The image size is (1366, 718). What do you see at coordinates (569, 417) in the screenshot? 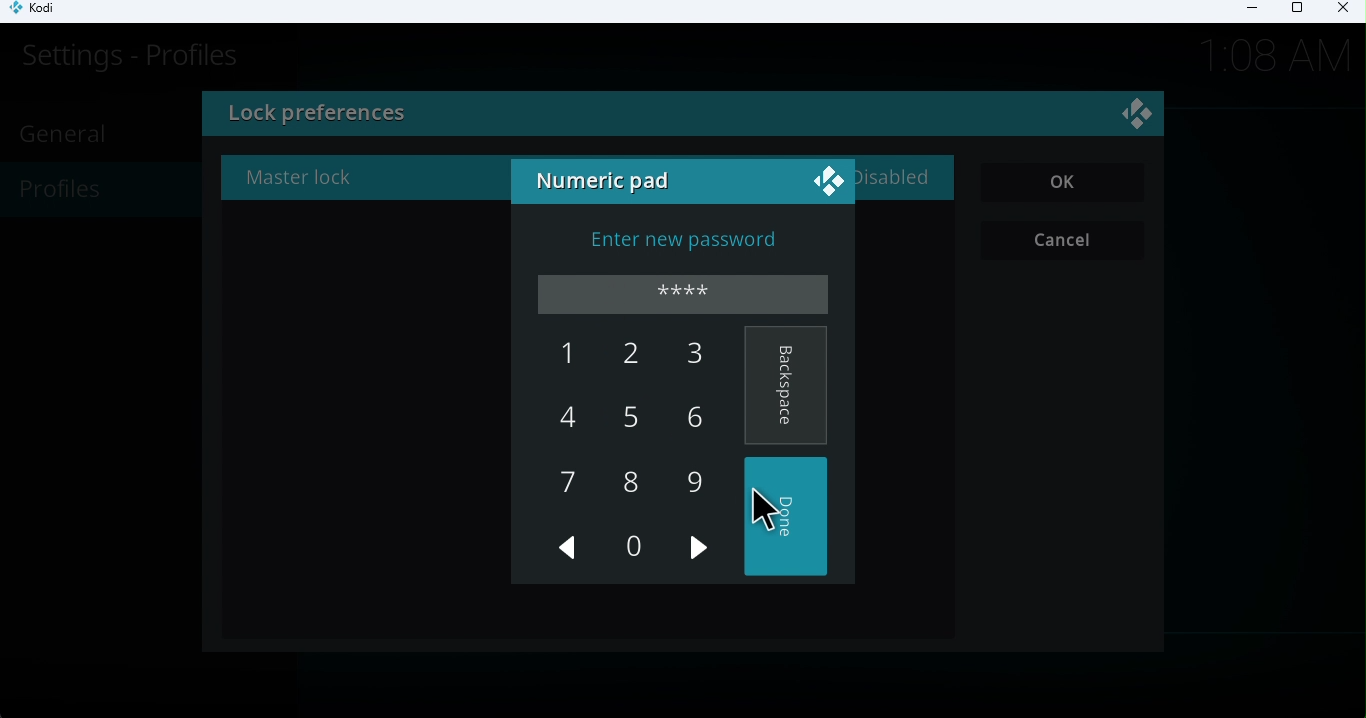
I see `4` at bounding box center [569, 417].